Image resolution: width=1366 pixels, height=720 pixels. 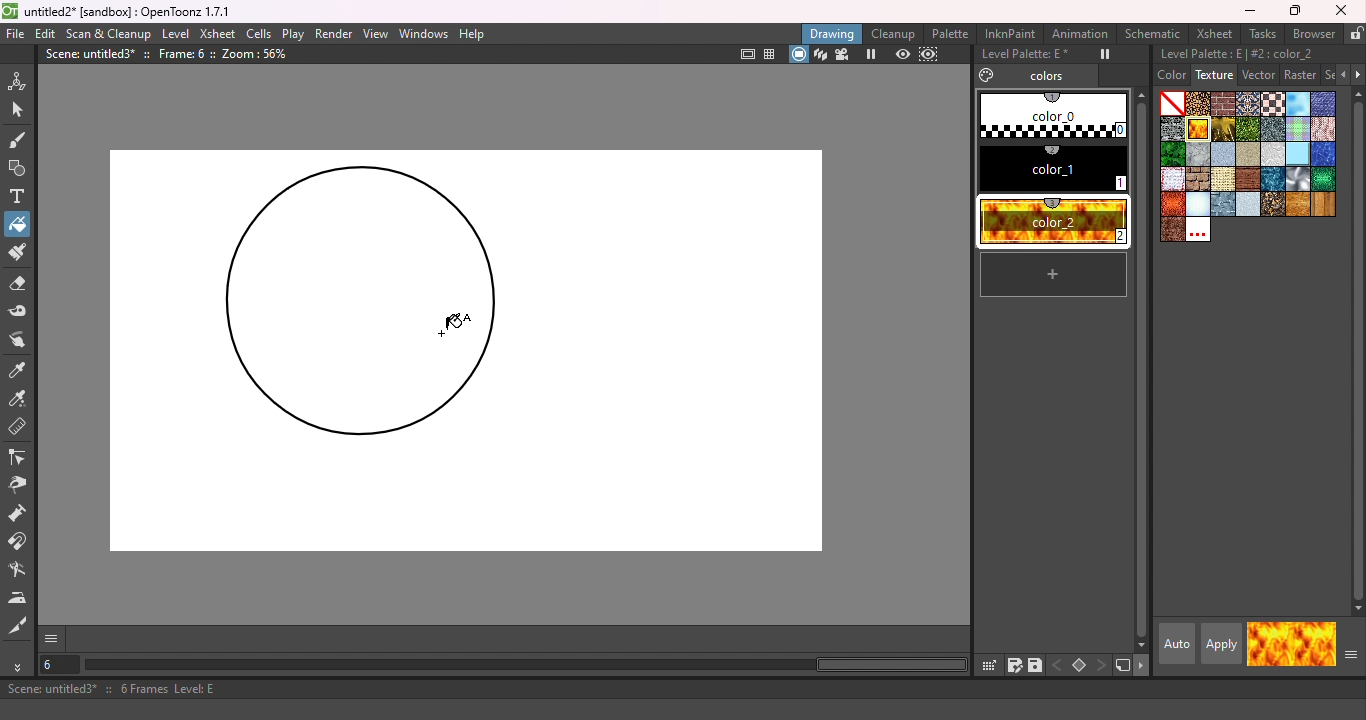 I want to click on Vector, so click(x=1259, y=75).